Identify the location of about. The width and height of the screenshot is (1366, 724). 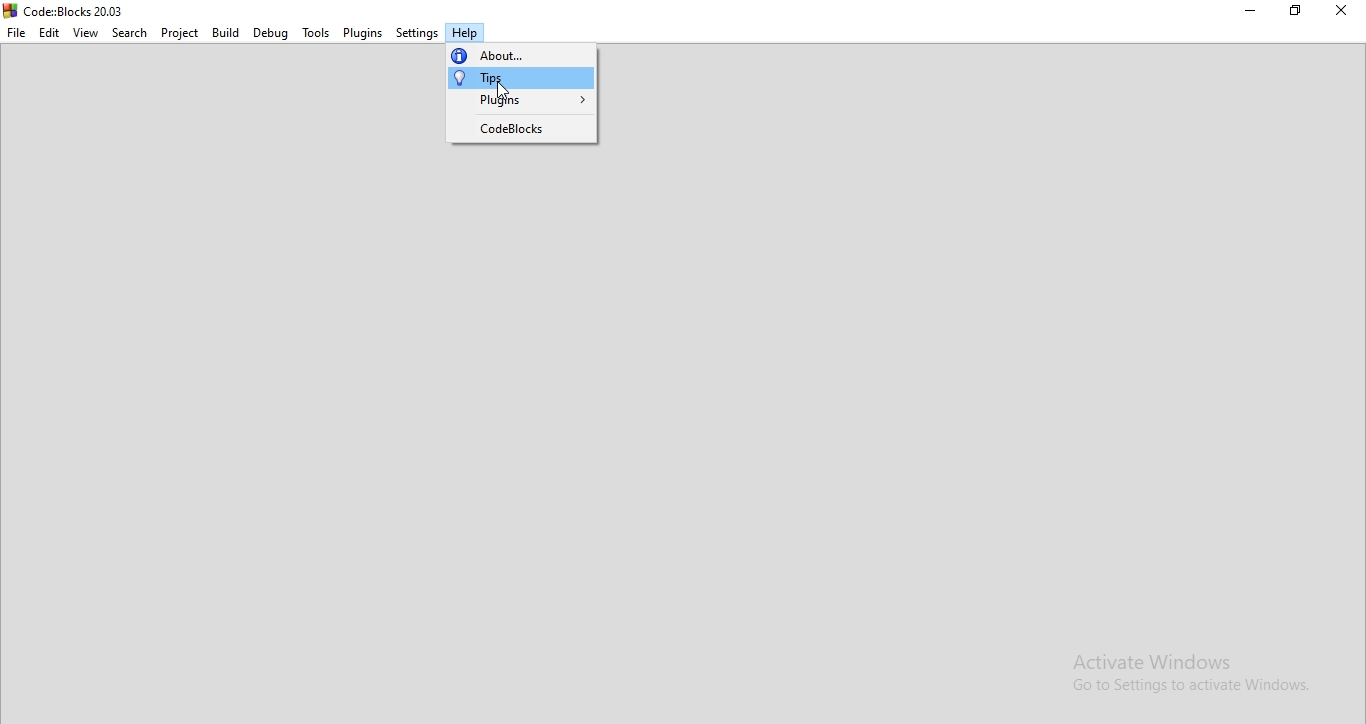
(521, 53).